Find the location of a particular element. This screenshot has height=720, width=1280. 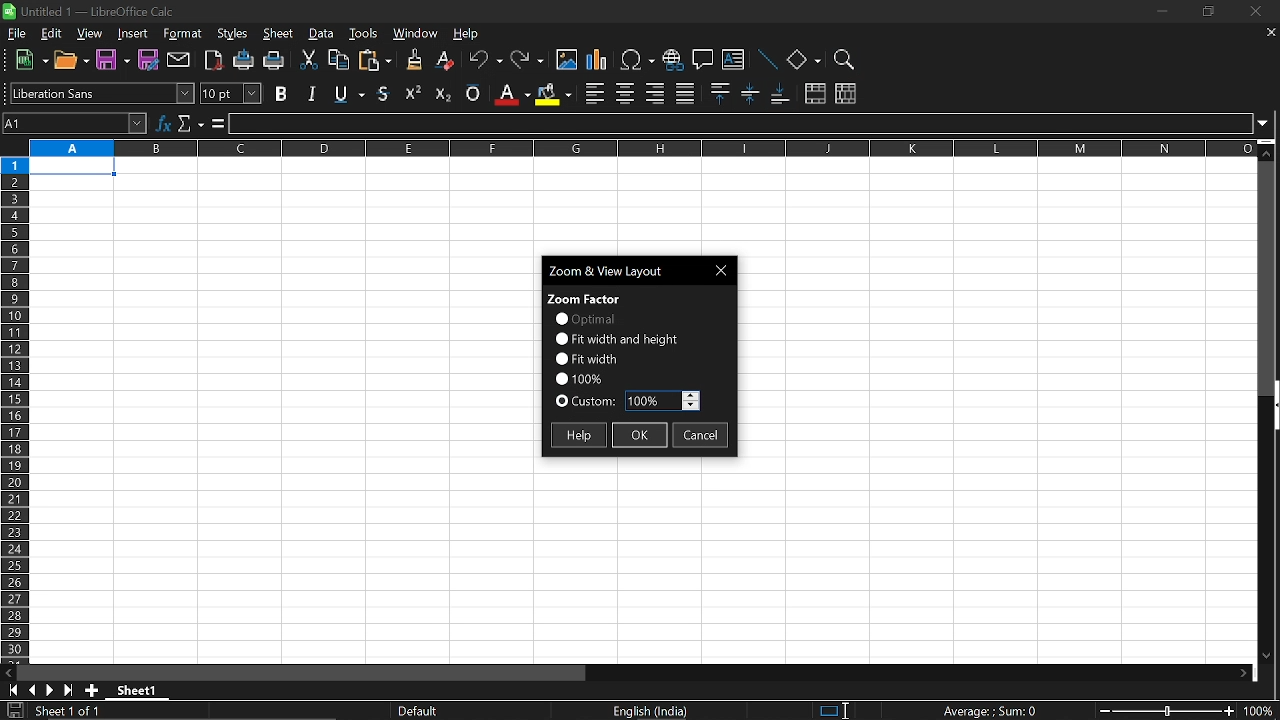

restore down is located at coordinates (1206, 13).